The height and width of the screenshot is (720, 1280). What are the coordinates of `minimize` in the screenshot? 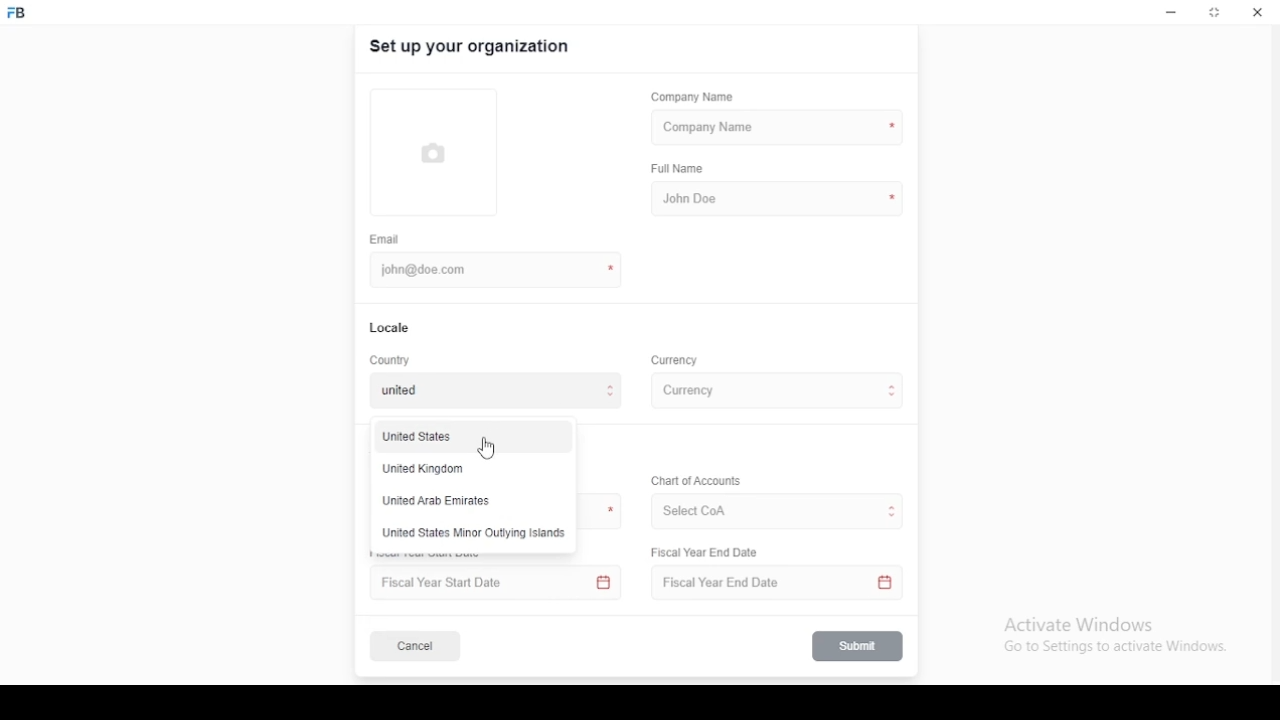 It's located at (1171, 13).